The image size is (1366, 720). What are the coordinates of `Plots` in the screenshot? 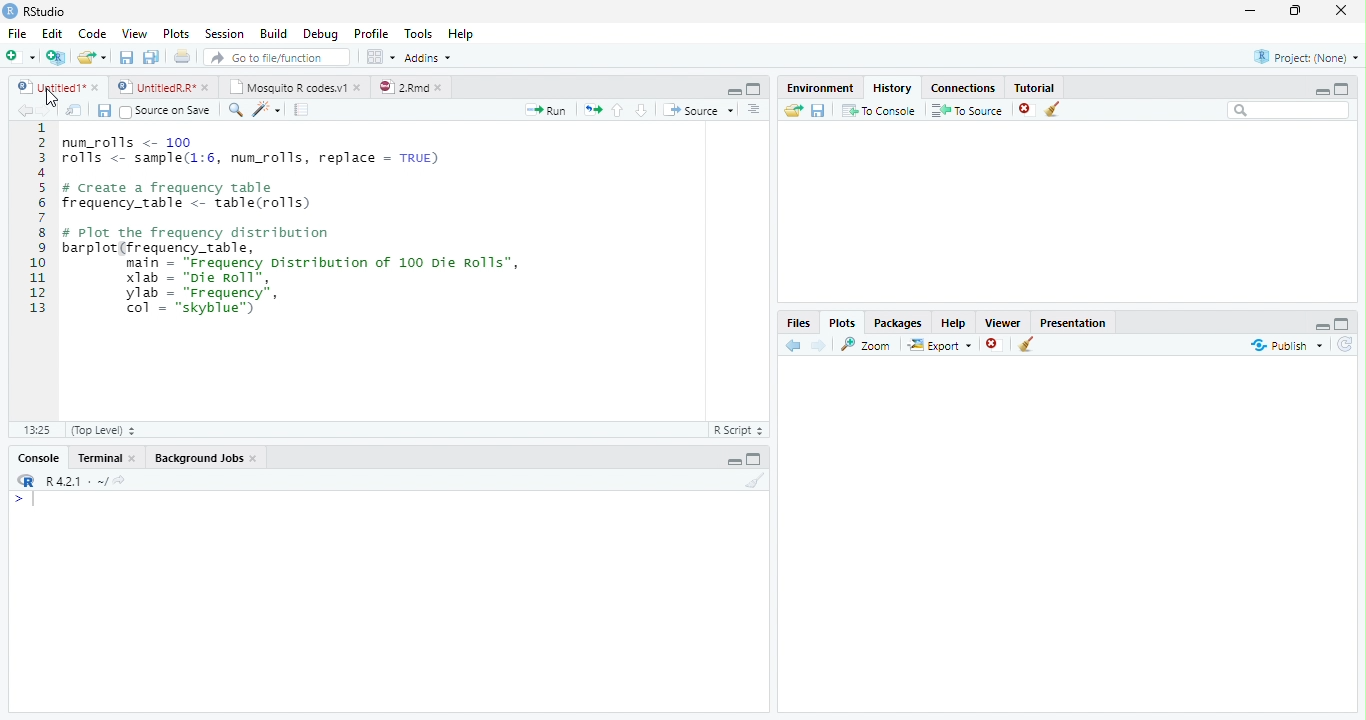 It's located at (177, 32).